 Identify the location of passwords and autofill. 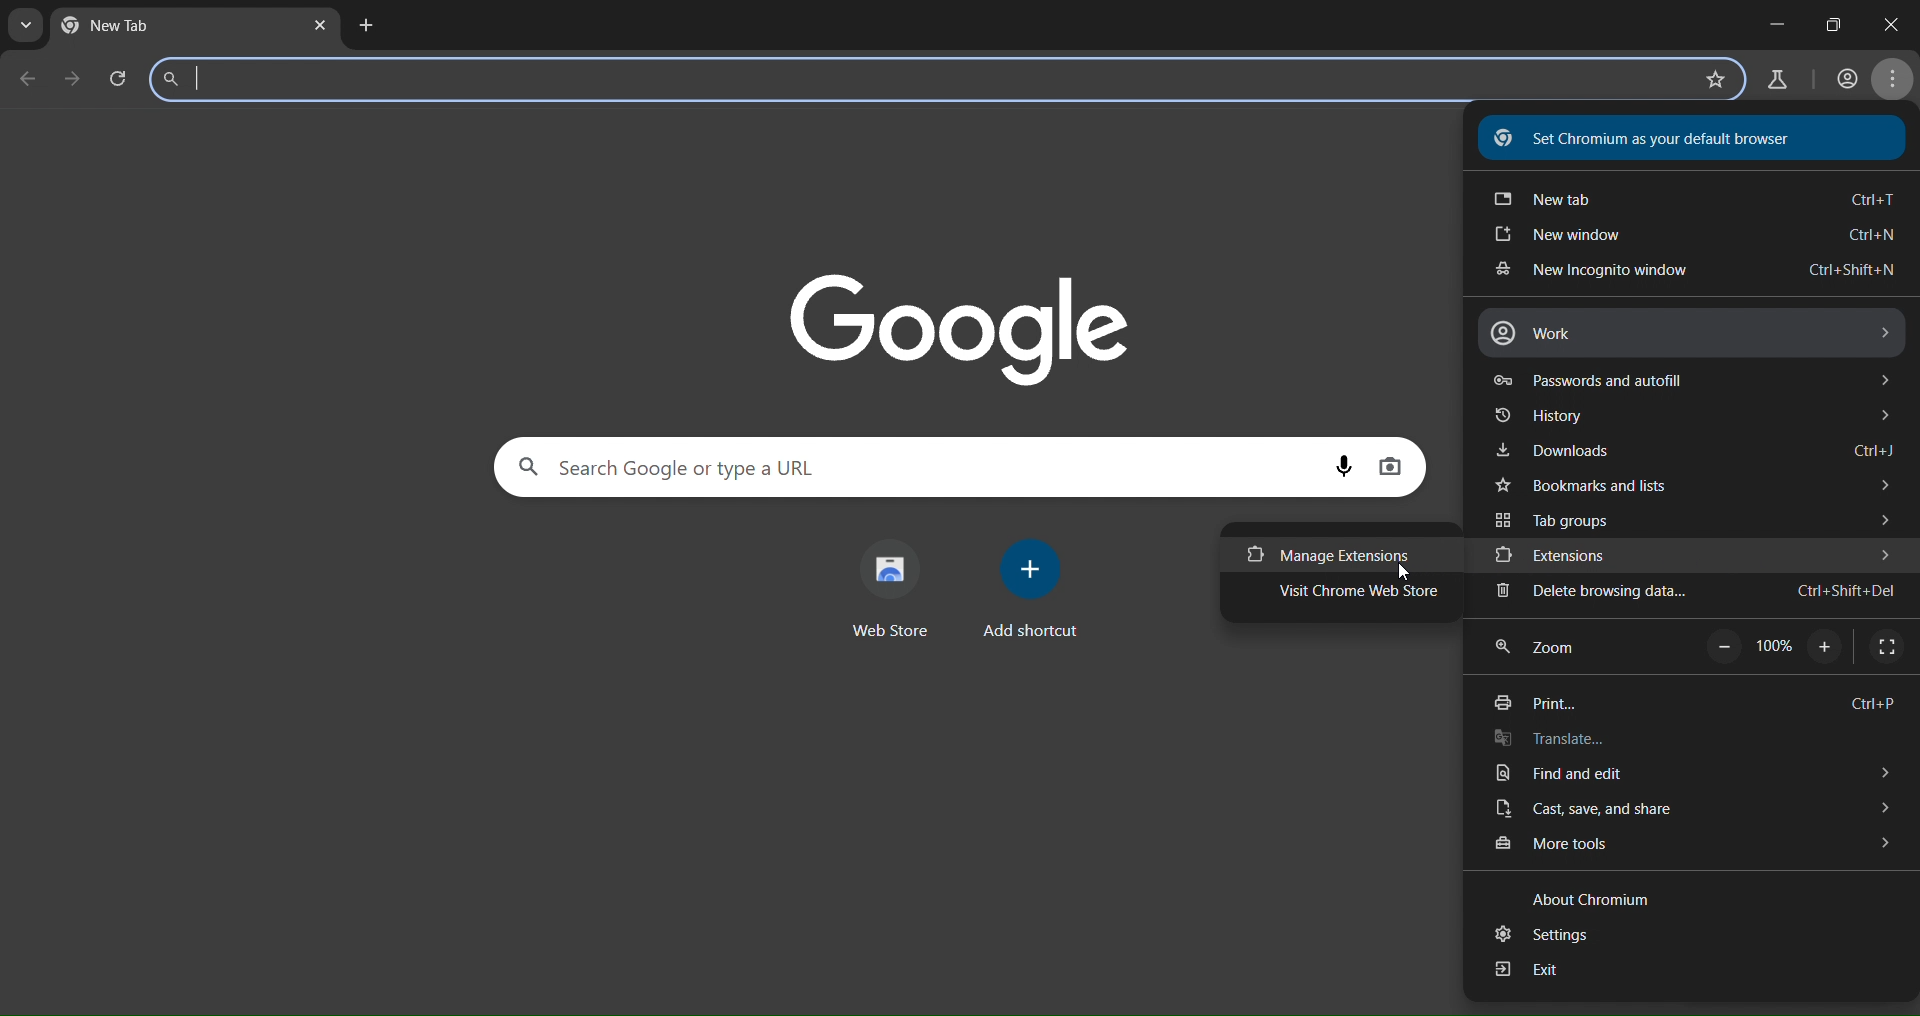
(1697, 380).